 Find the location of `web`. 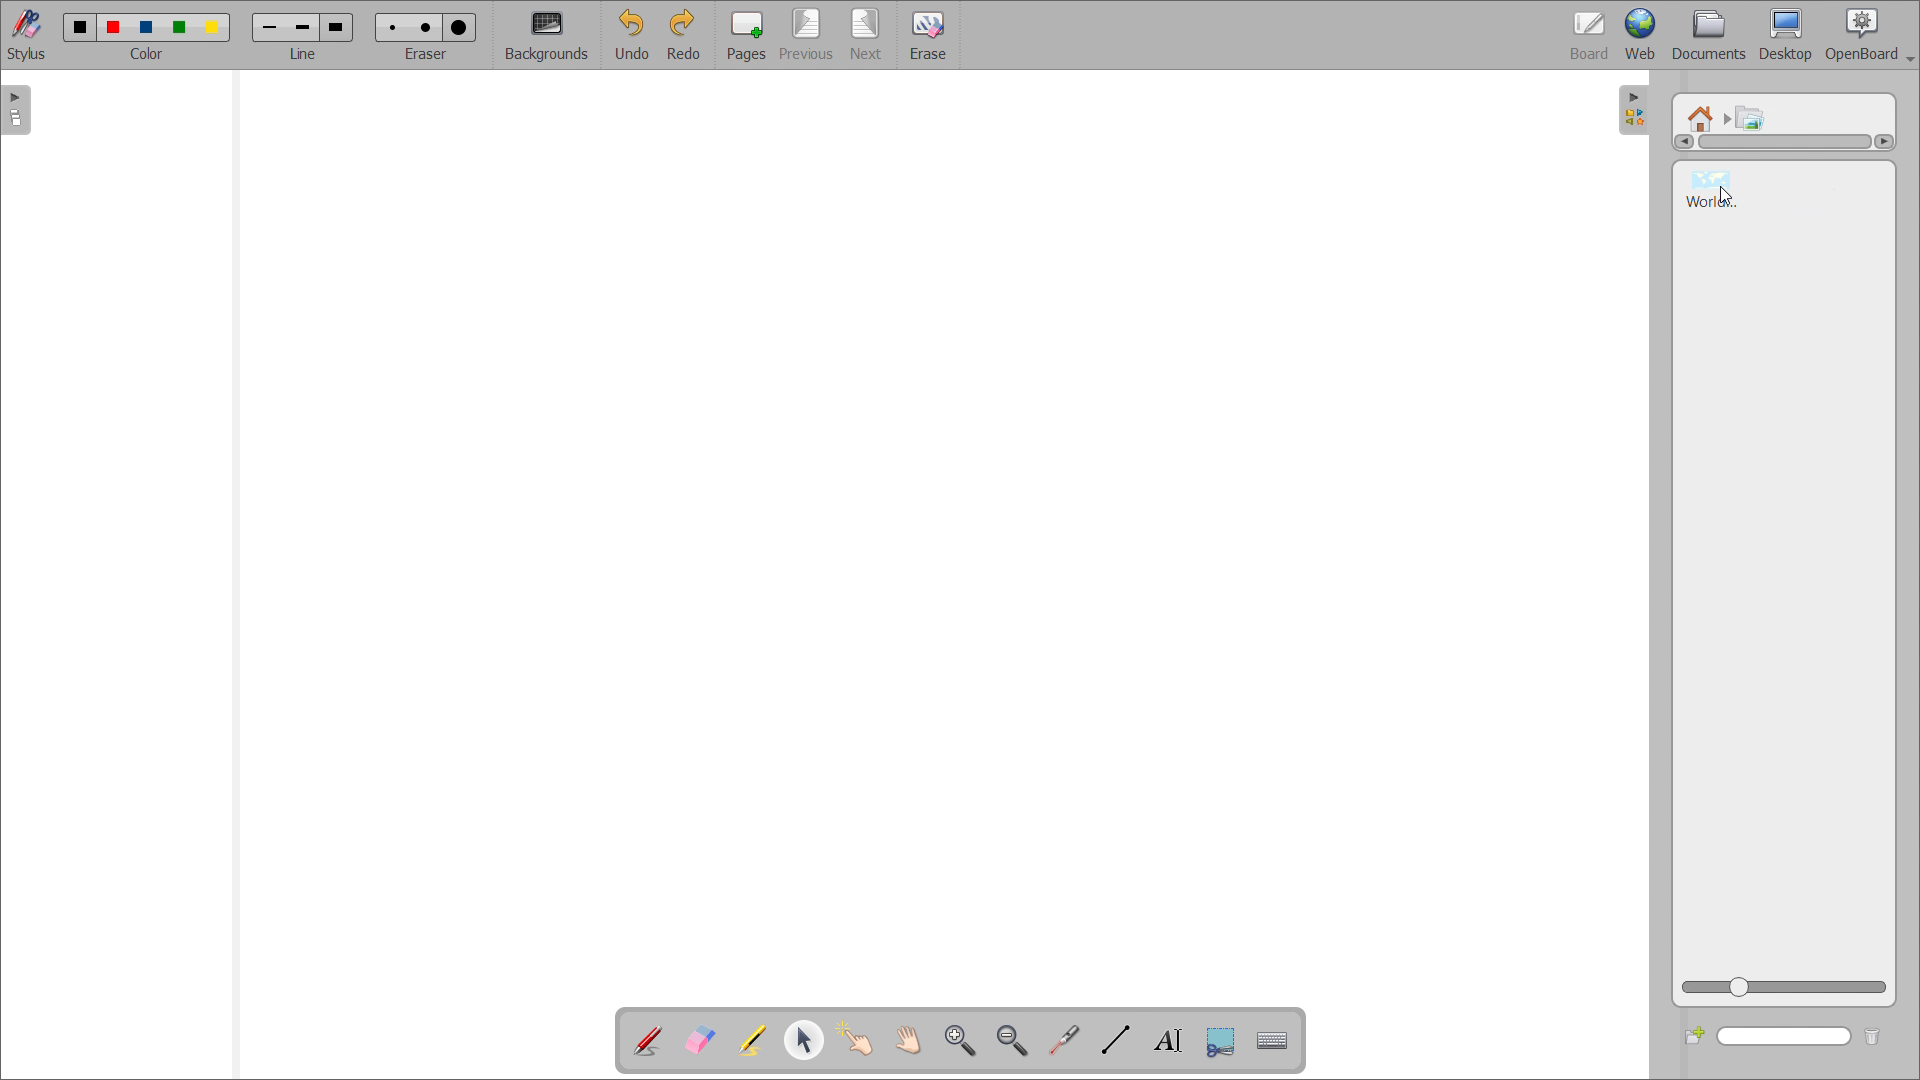

web is located at coordinates (1642, 35).